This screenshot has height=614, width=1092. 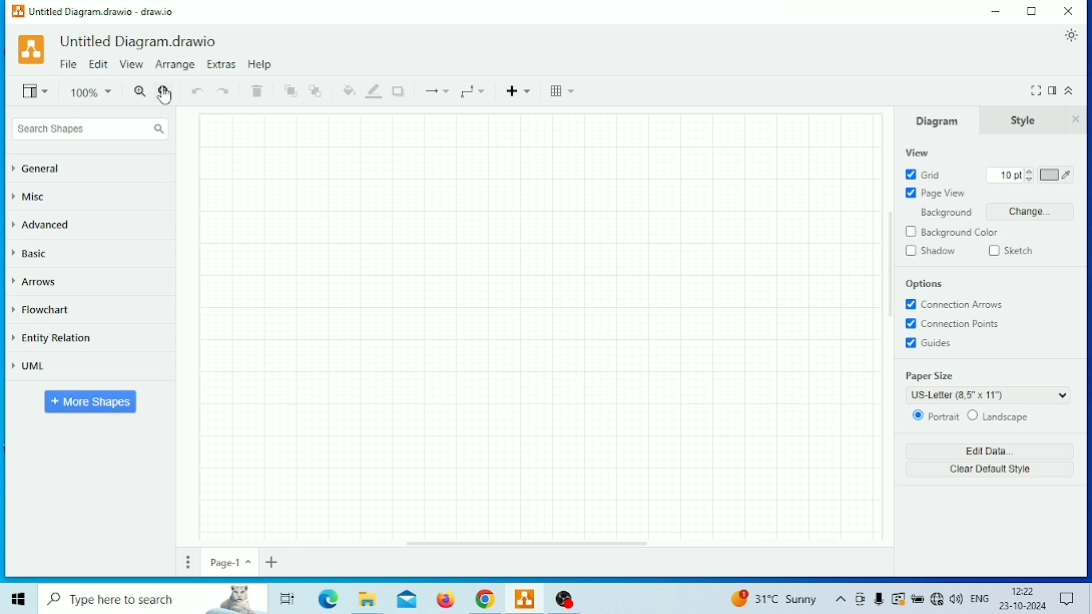 I want to click on Search Shapes, so click(x=90, y=129).